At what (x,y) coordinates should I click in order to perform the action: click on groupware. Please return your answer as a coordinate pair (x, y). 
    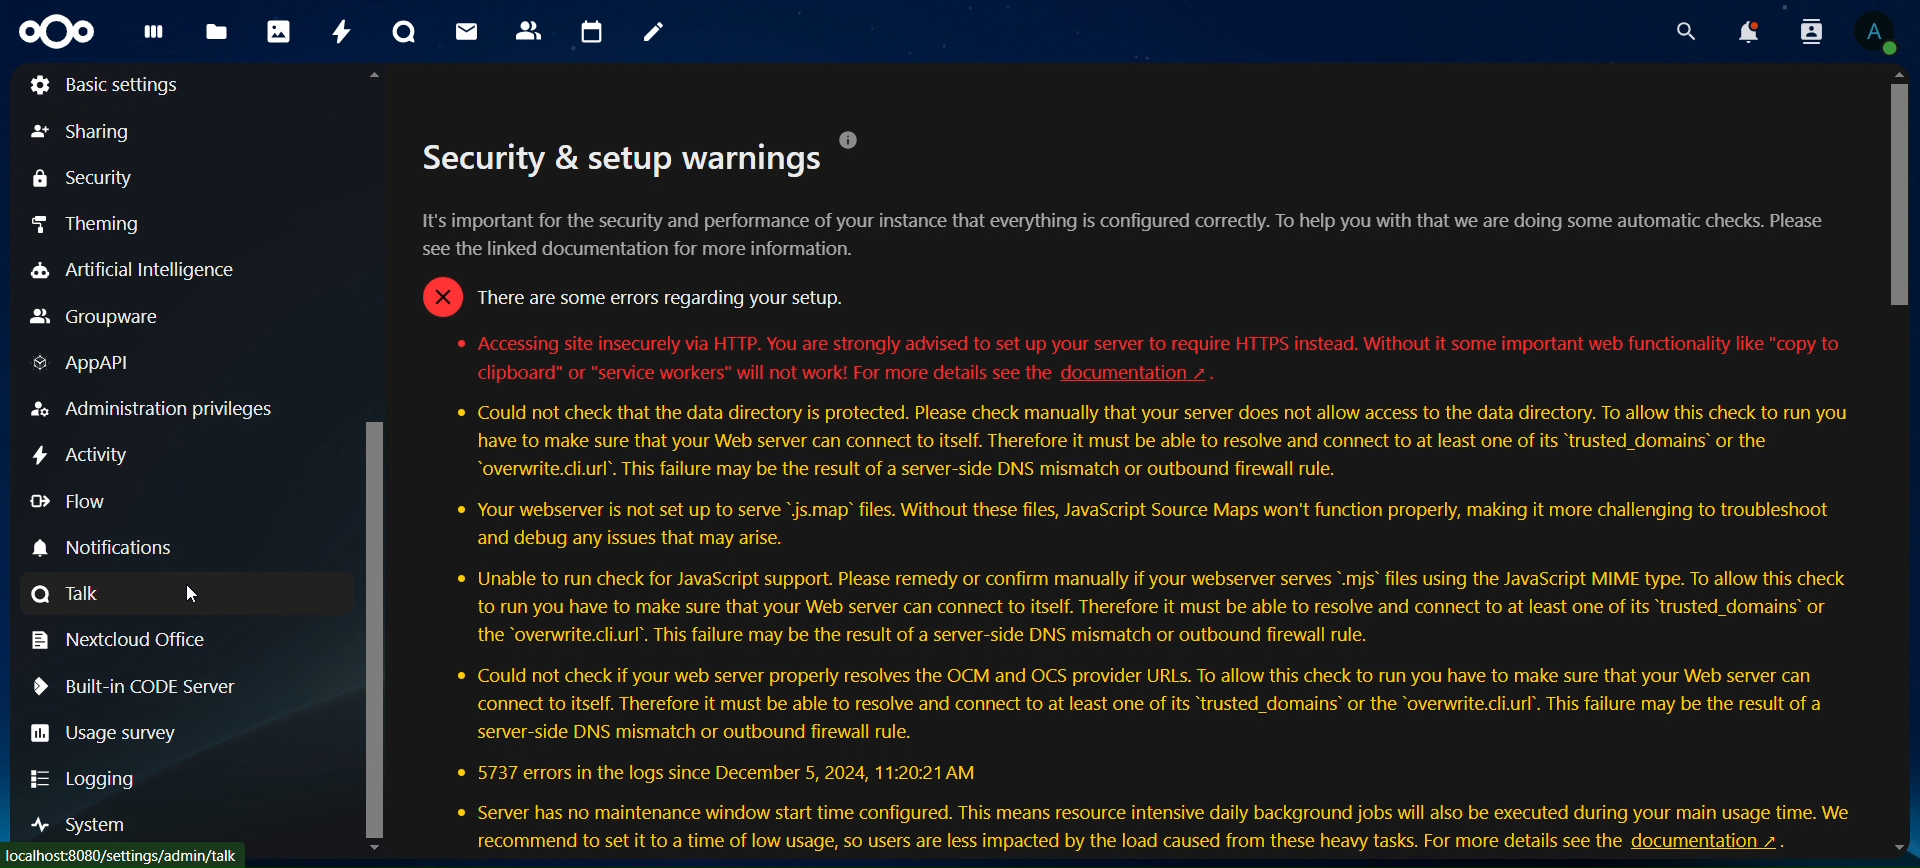
    Looking at the image, I should click on (101, 317).